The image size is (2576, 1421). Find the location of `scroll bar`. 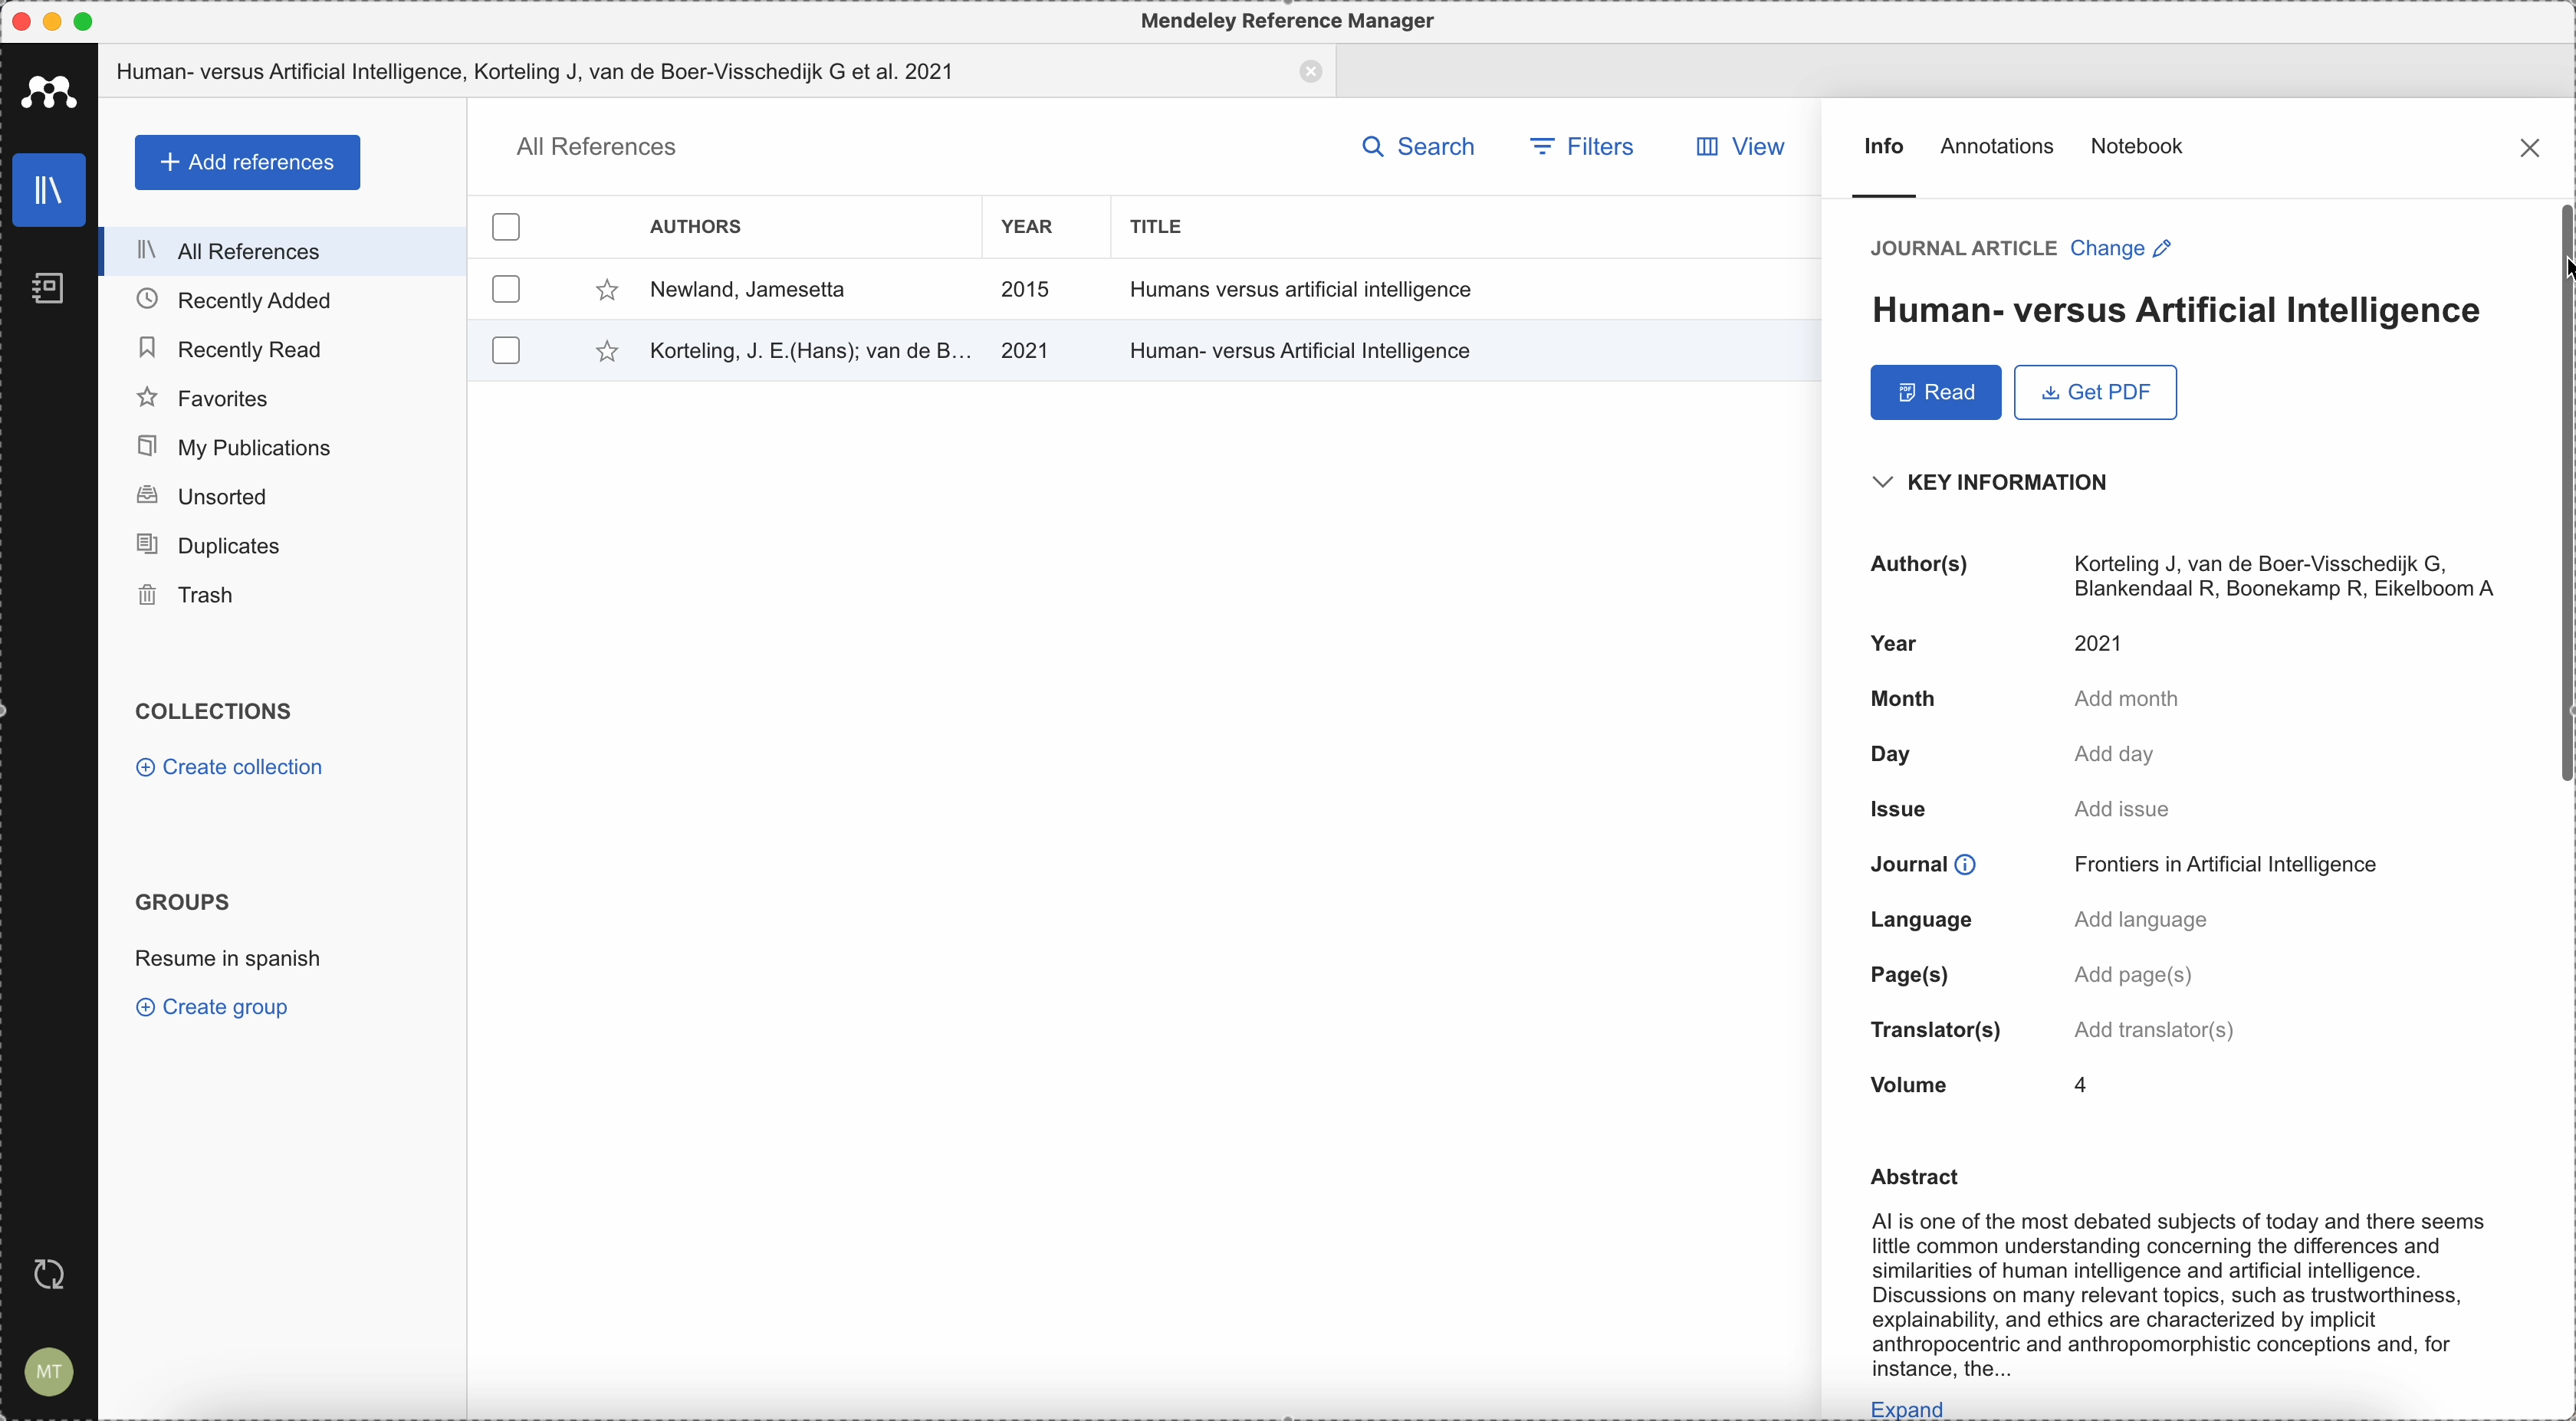

scroll bar is located at coordinates (2560, 493).